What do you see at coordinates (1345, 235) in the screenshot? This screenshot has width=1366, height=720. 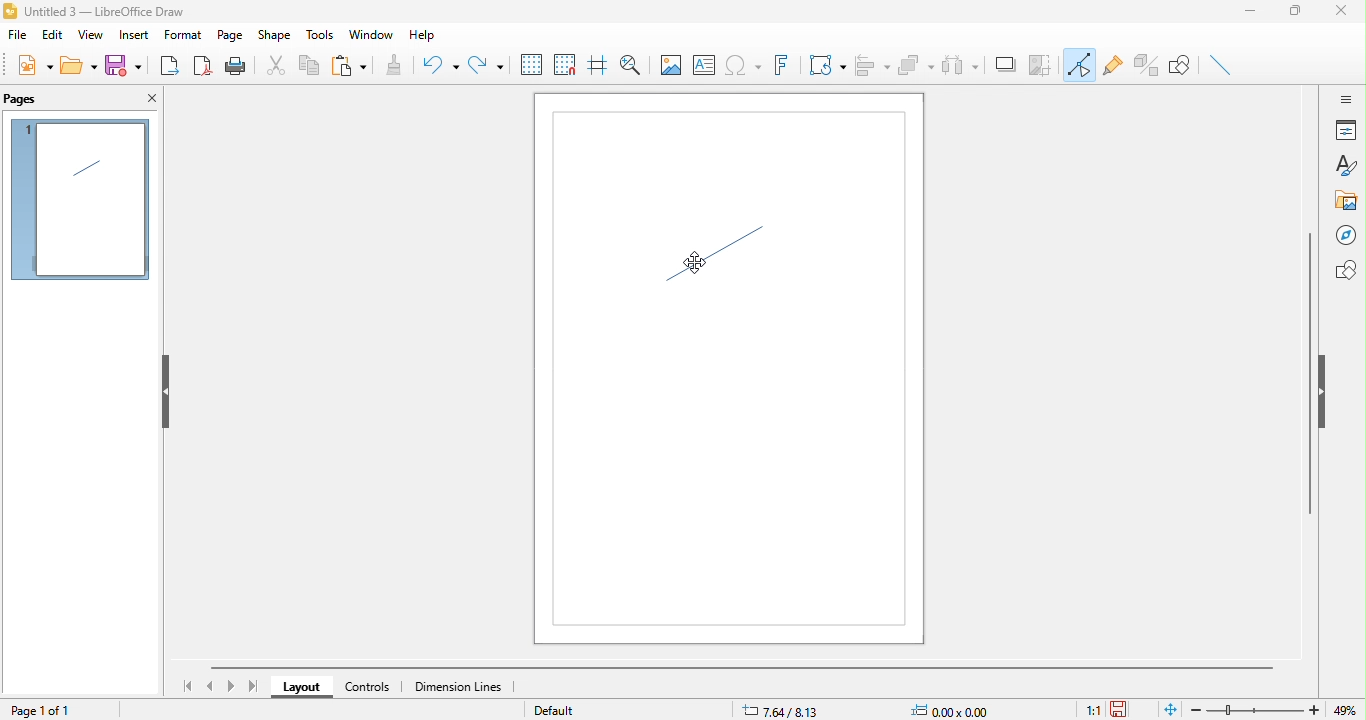 I see `navigator` at bounding box center [1345, 235].